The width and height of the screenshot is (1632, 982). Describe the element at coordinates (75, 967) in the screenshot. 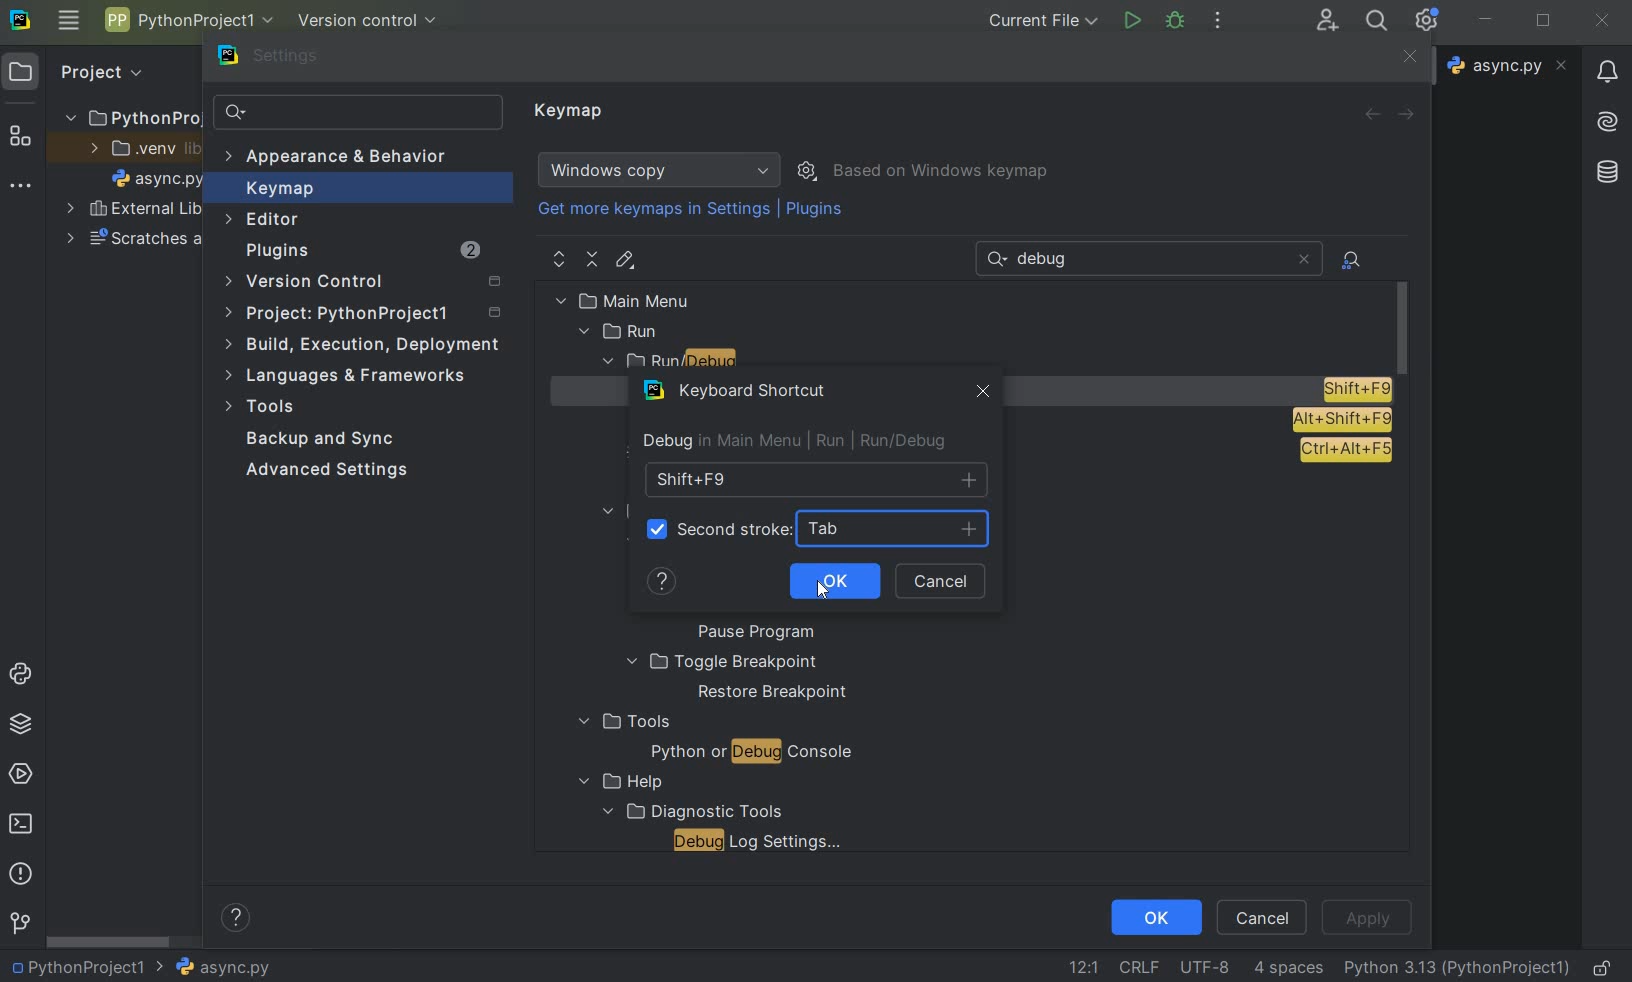

I see `project name` at that location.